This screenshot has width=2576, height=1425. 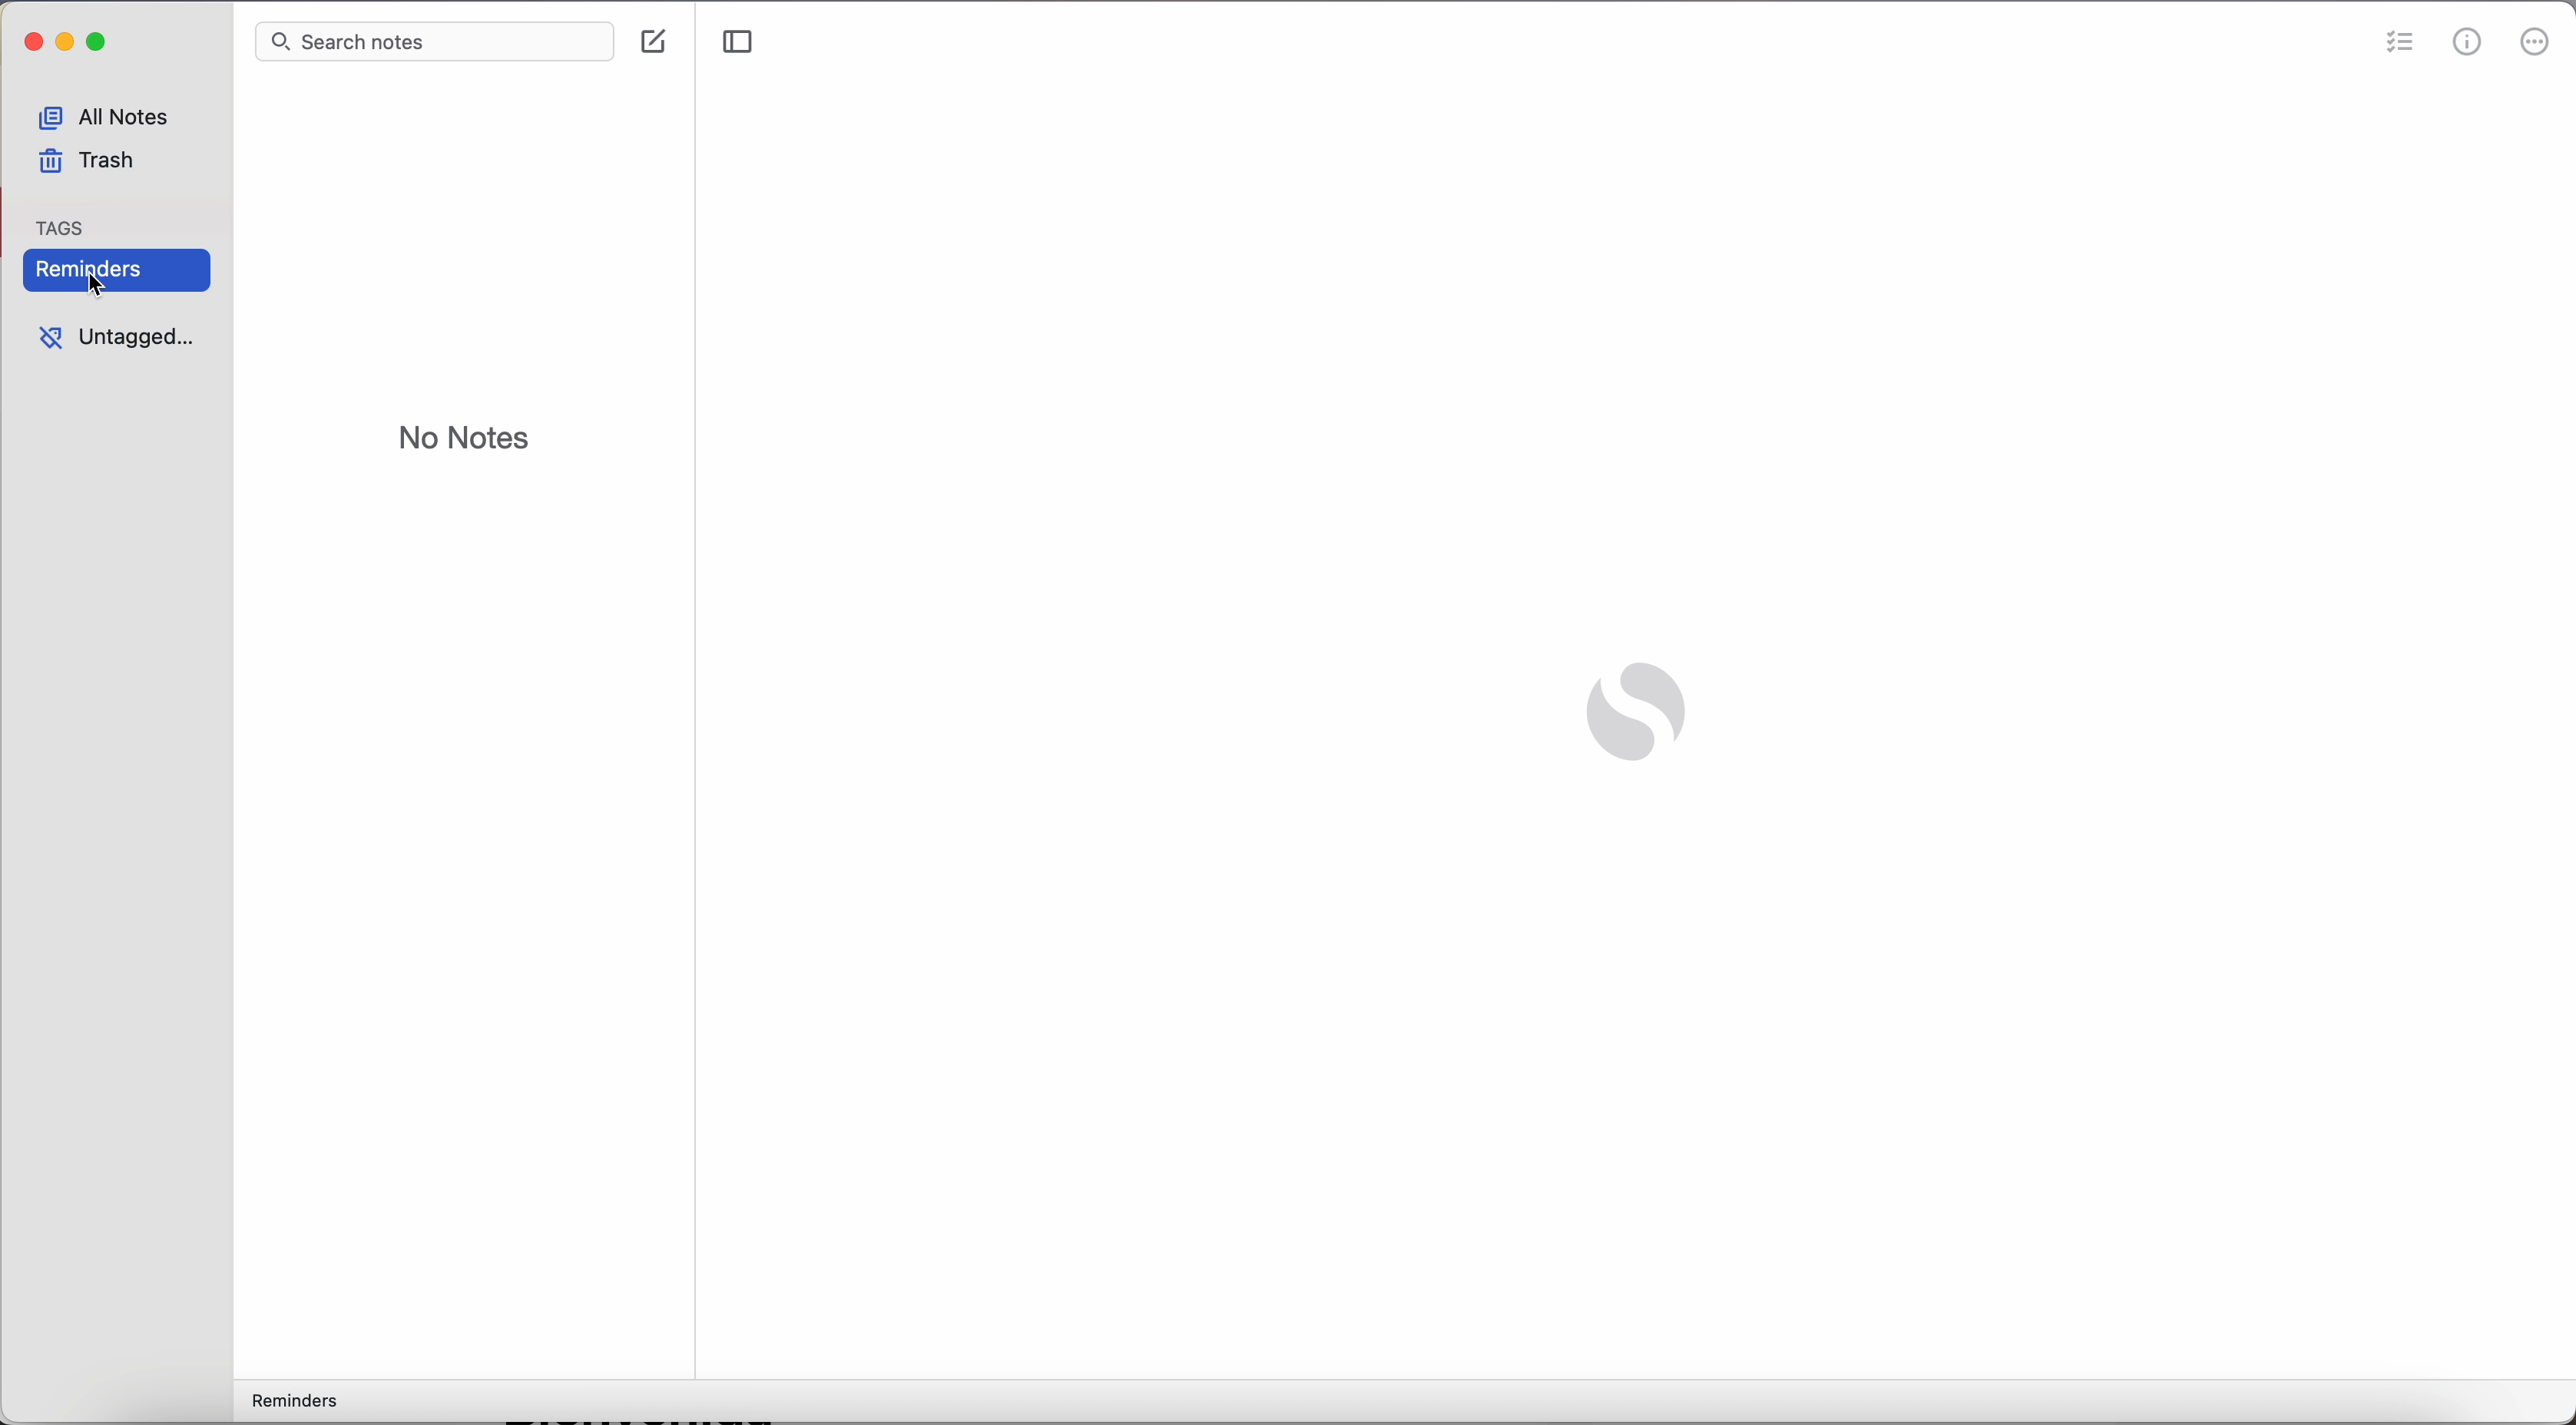 I want to click on tag, so click(x=64, y=221).